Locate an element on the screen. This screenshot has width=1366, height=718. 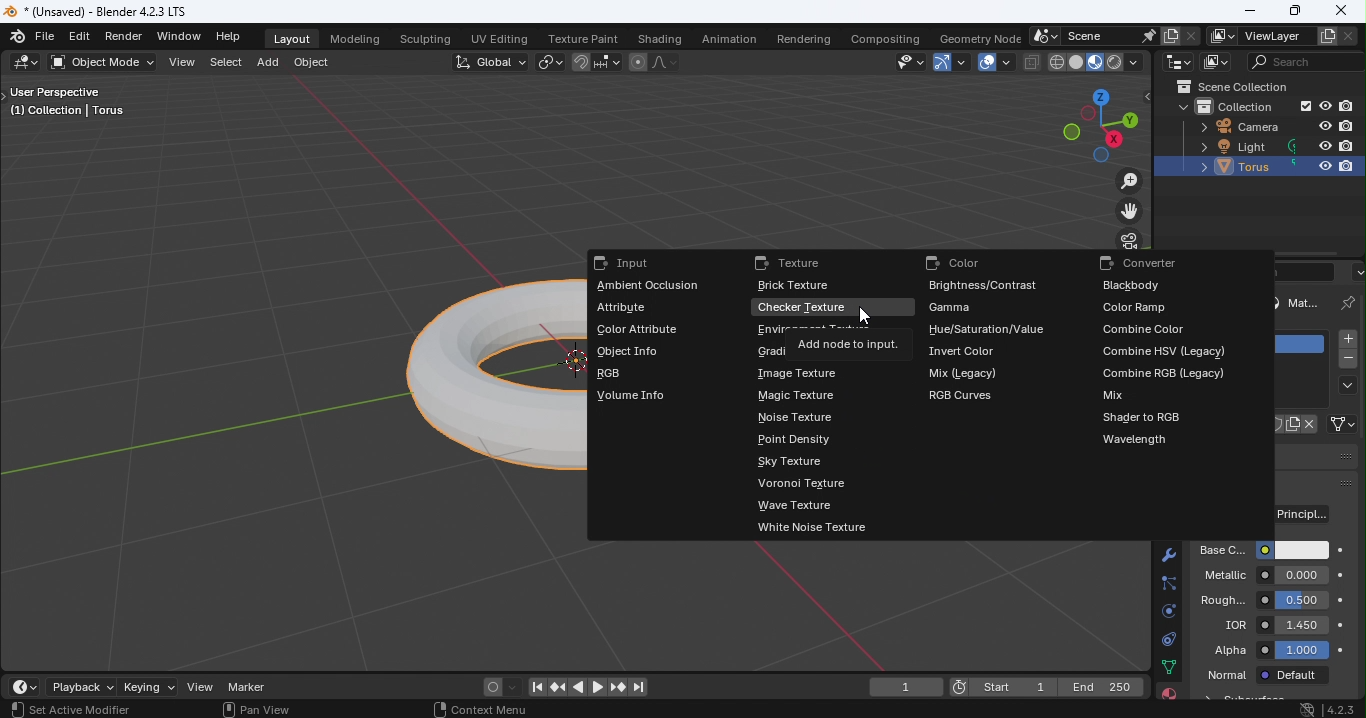
Keying is located at coordinates (147, 687).